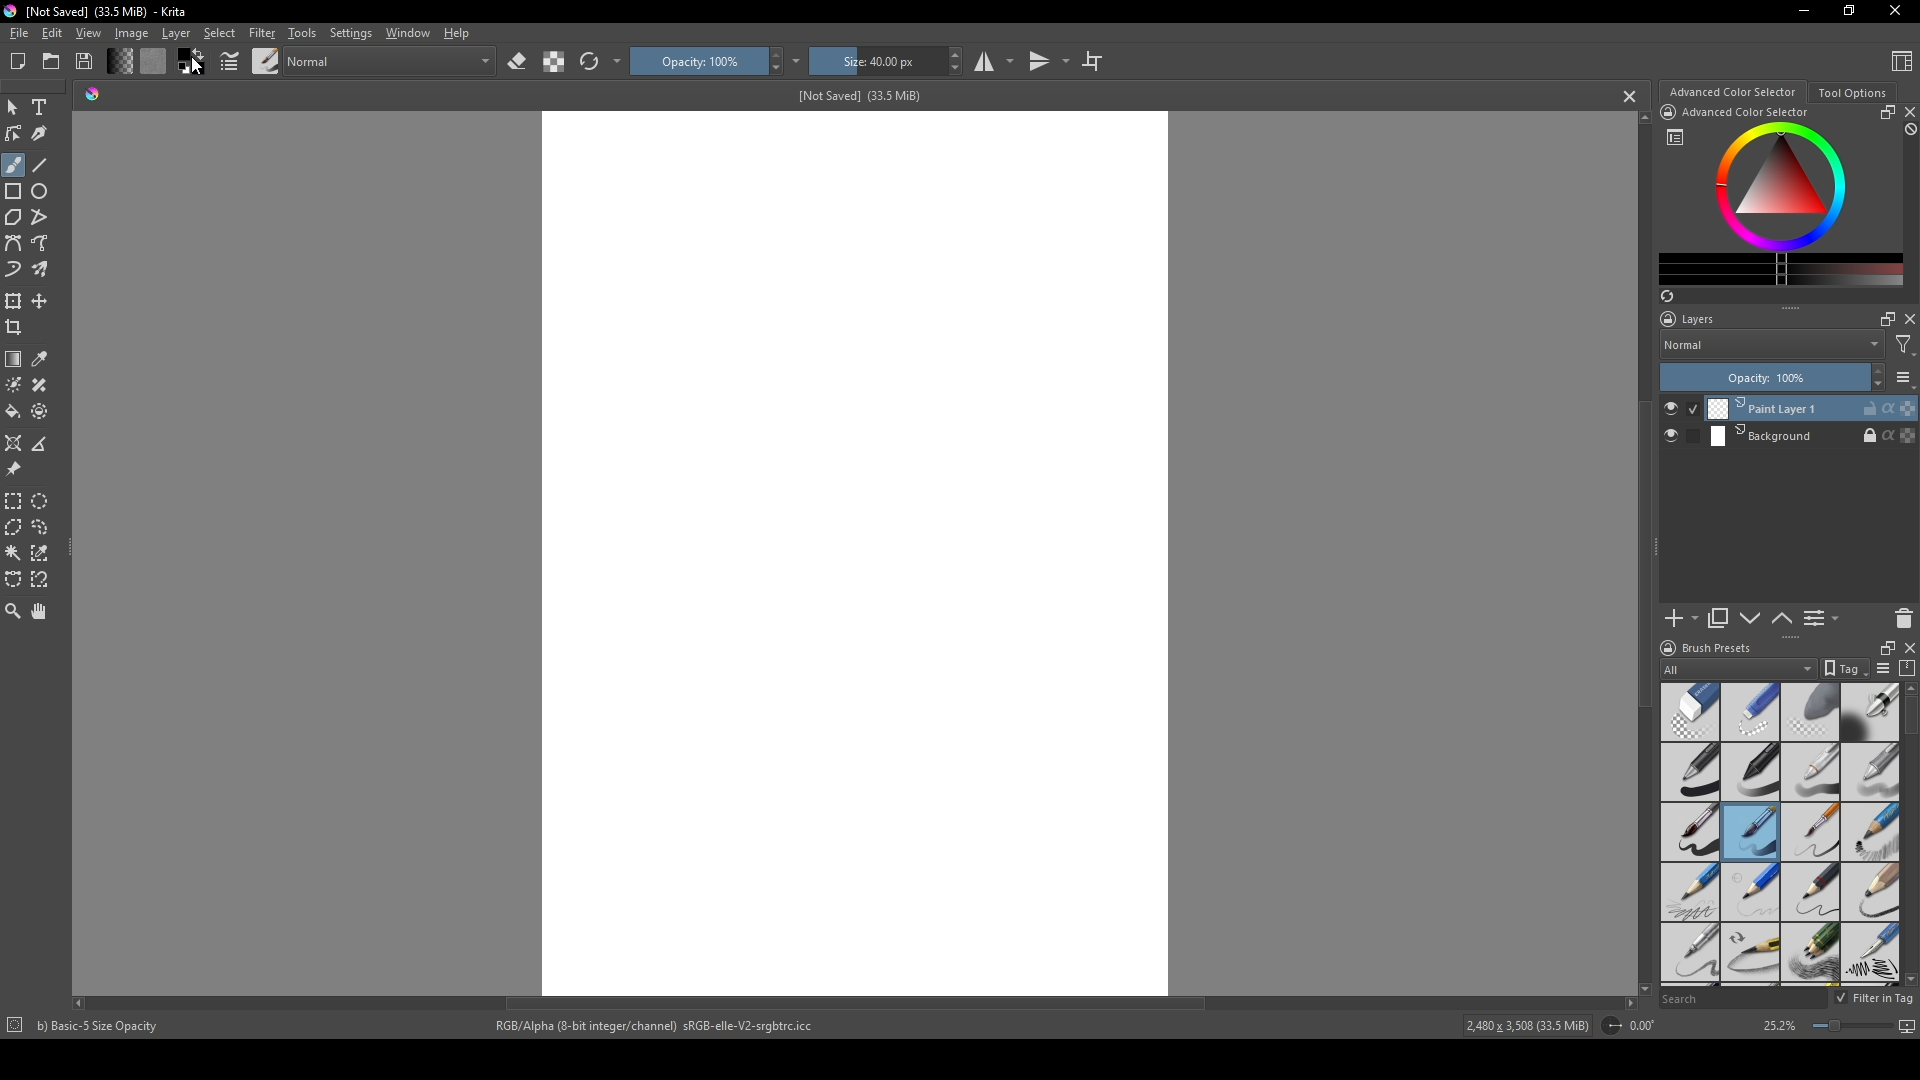  What do you see at coordinates (220, 33) in the screenshot?
I see `Select` at bounding box center [220, 33].